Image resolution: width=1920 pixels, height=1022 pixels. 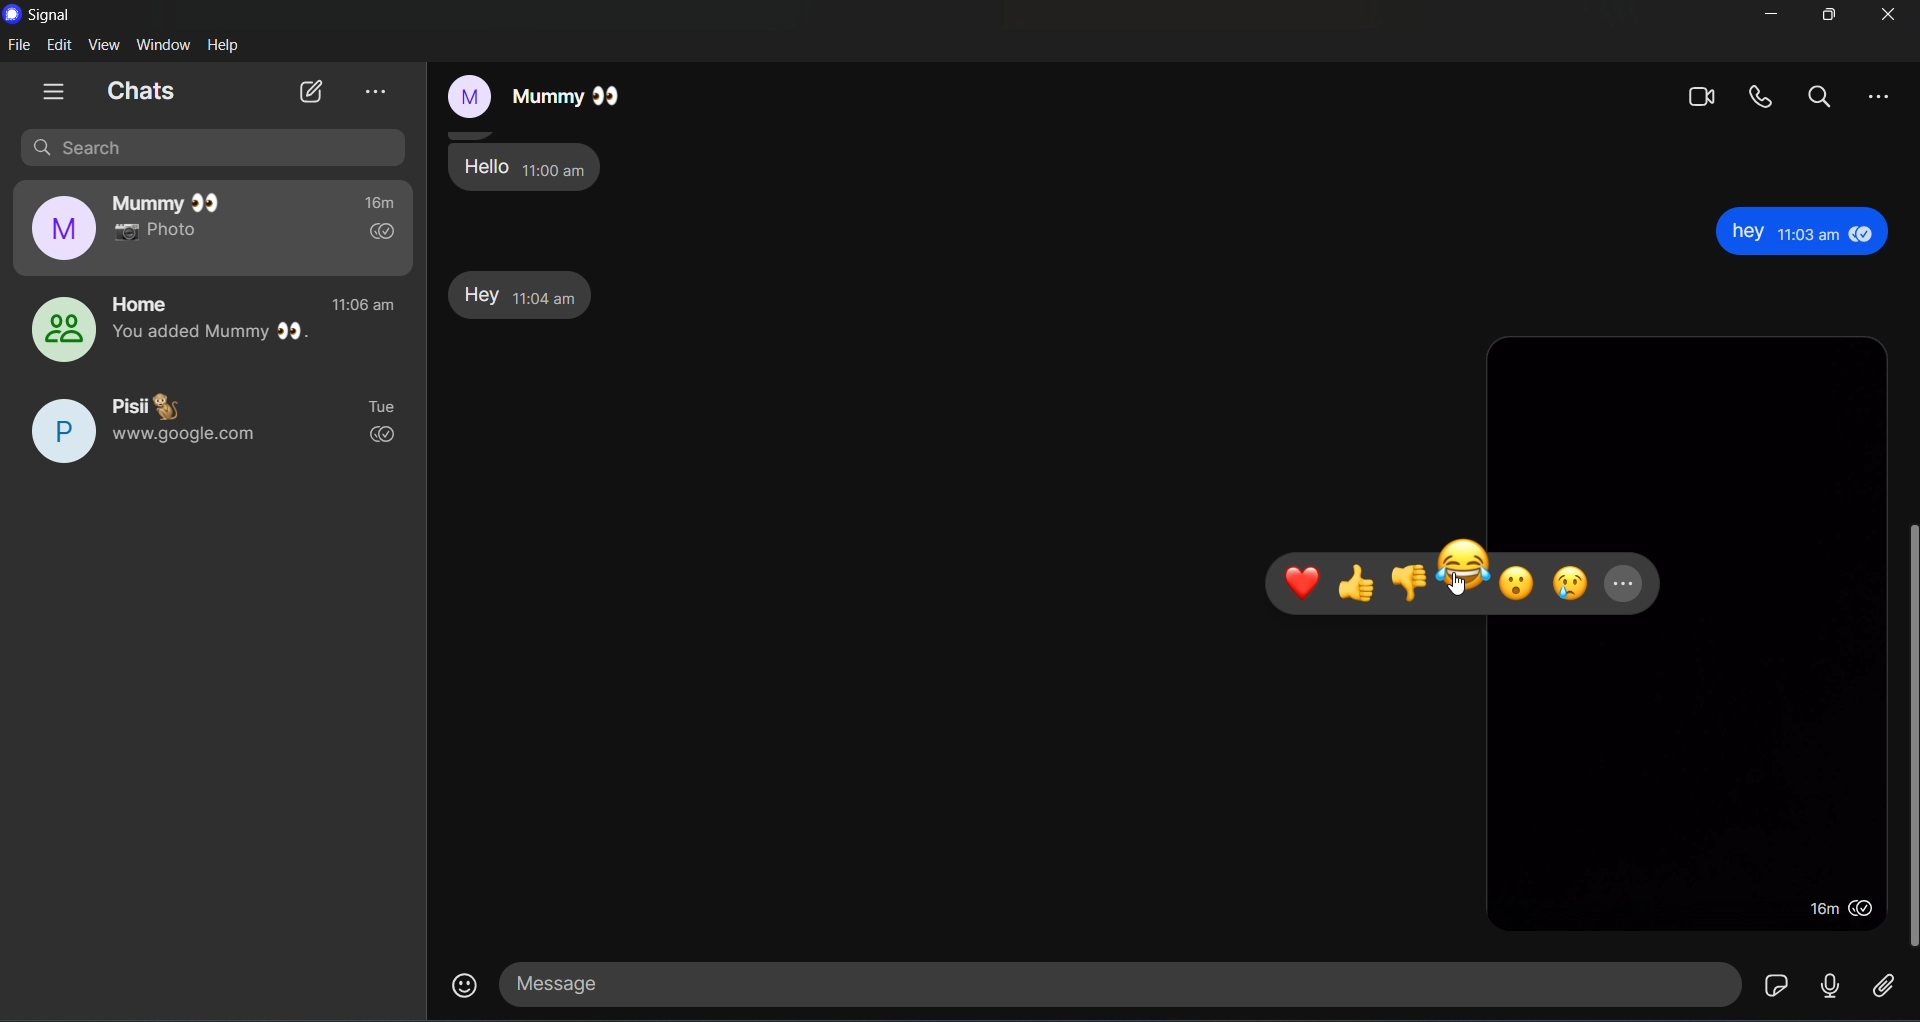 I want to click on file share, so click(x=1882, y=989).